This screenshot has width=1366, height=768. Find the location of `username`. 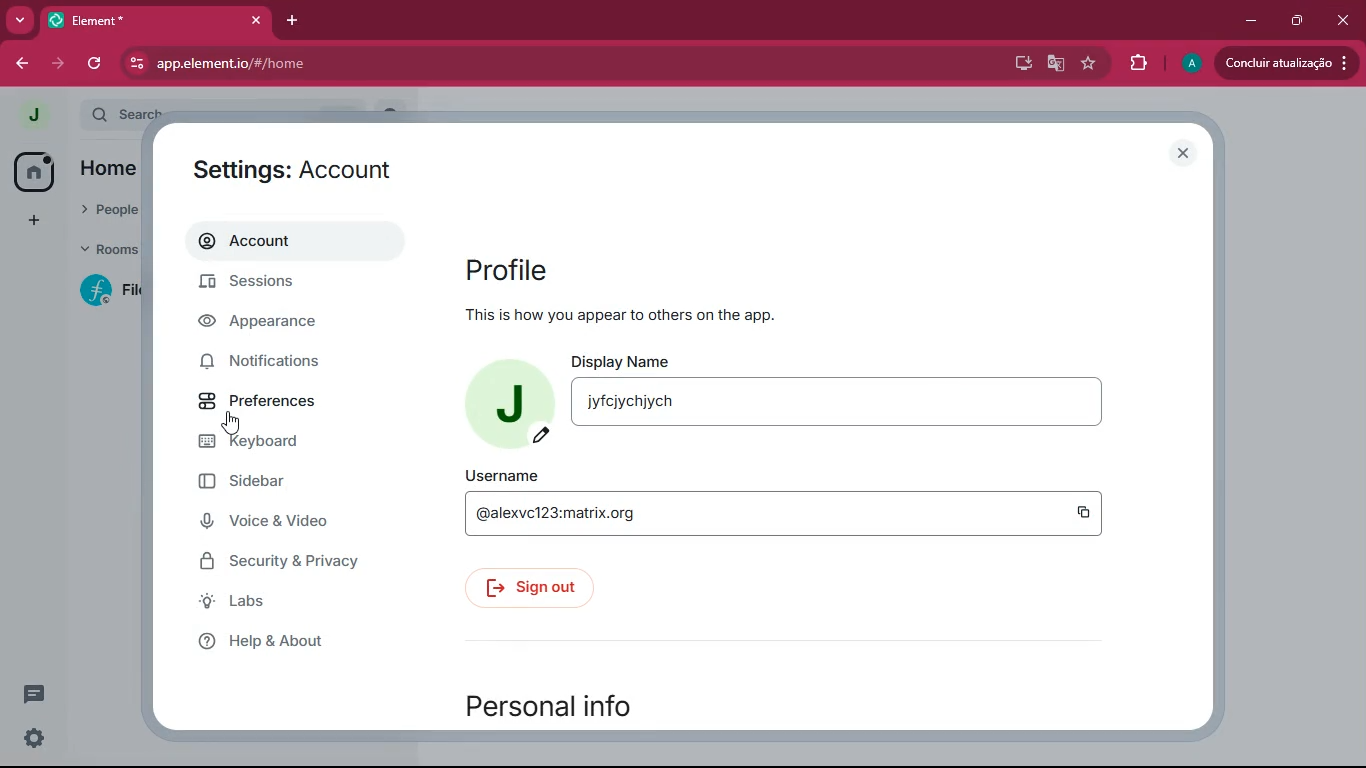

username is located at coordinates (782, 505).